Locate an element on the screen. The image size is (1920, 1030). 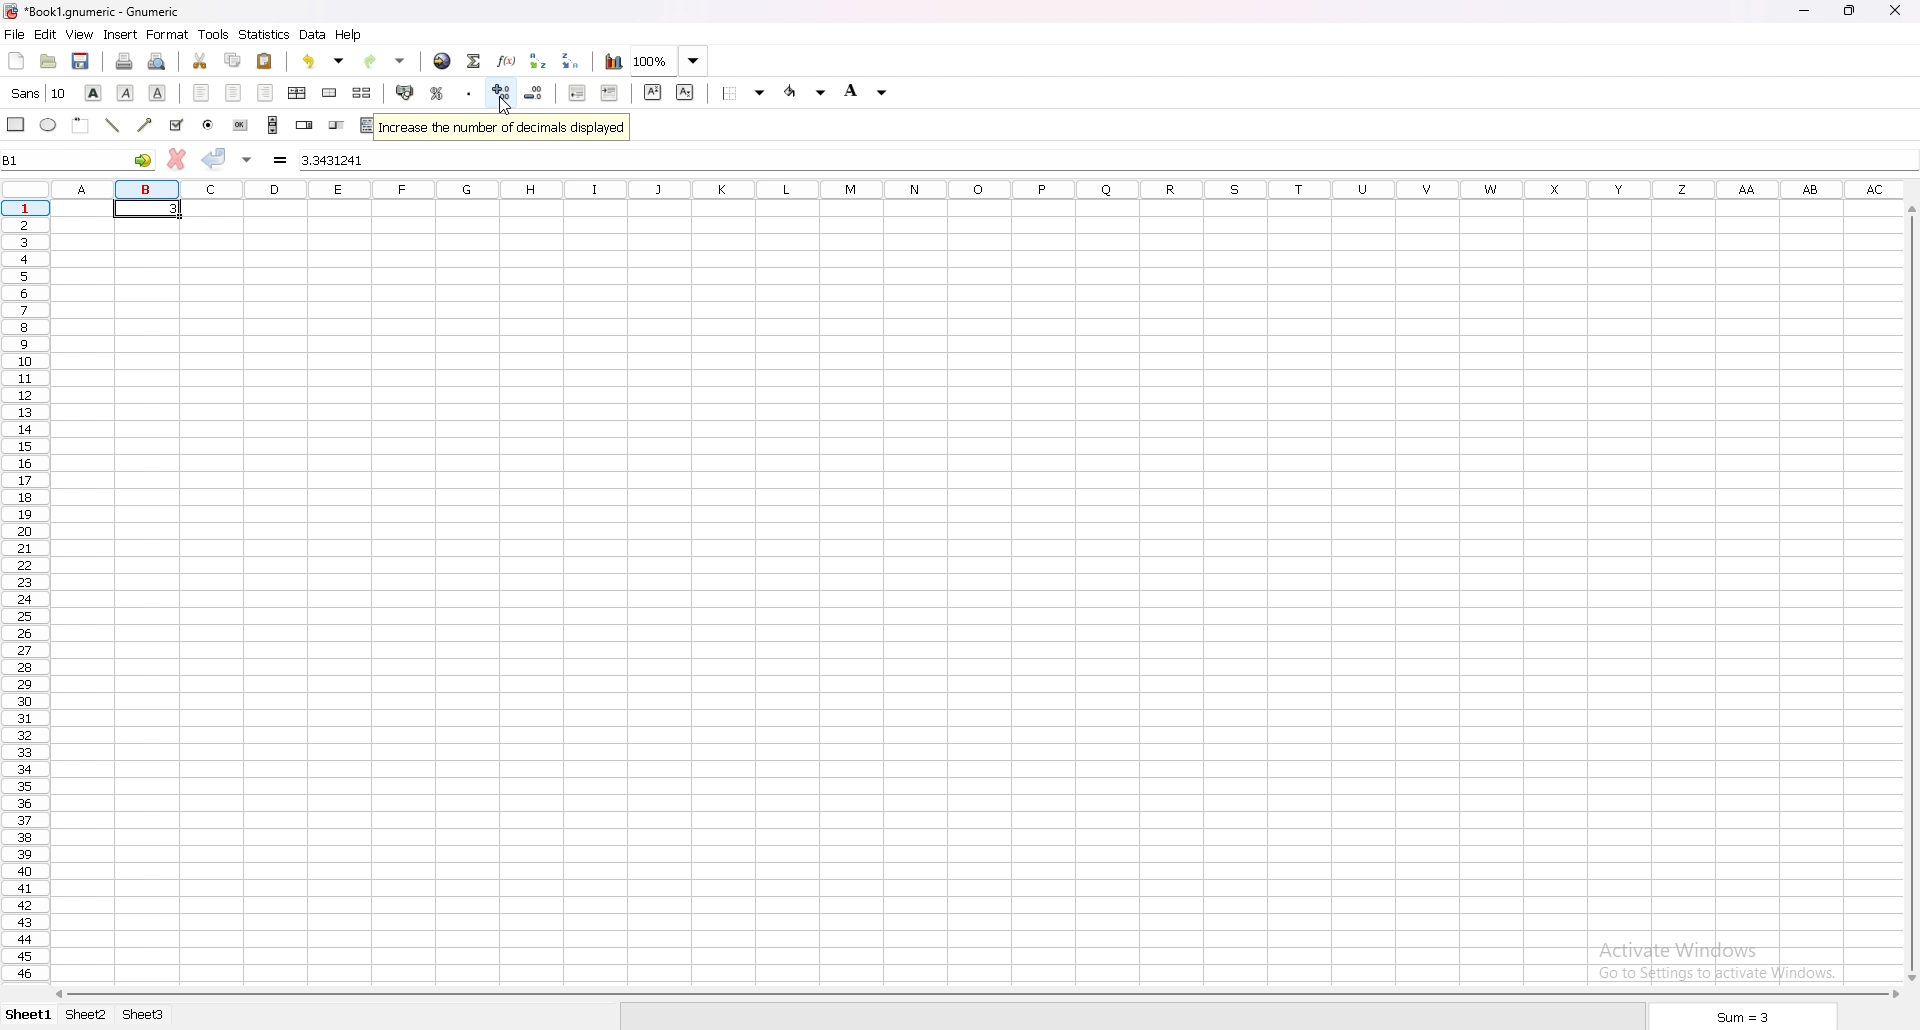
file is located at coordinates (14, 35).